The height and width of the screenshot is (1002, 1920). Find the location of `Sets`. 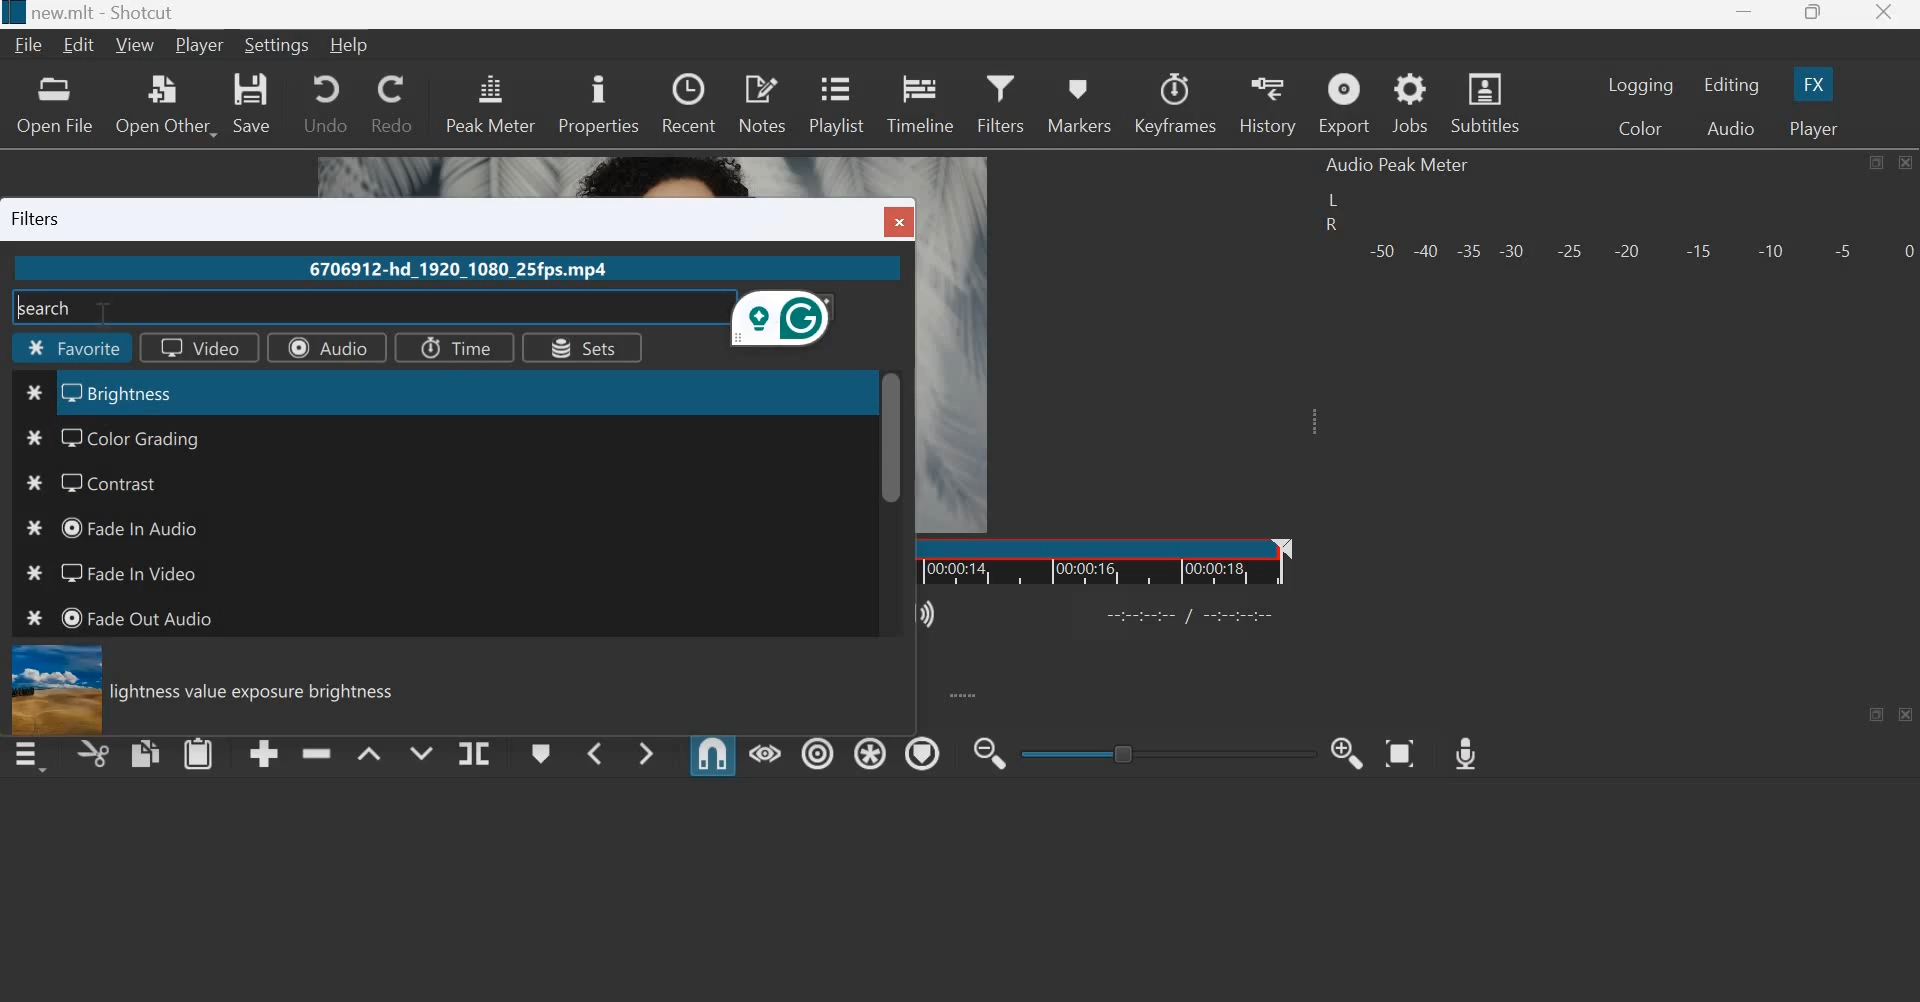

Sets is located at coordinates (580, 349).